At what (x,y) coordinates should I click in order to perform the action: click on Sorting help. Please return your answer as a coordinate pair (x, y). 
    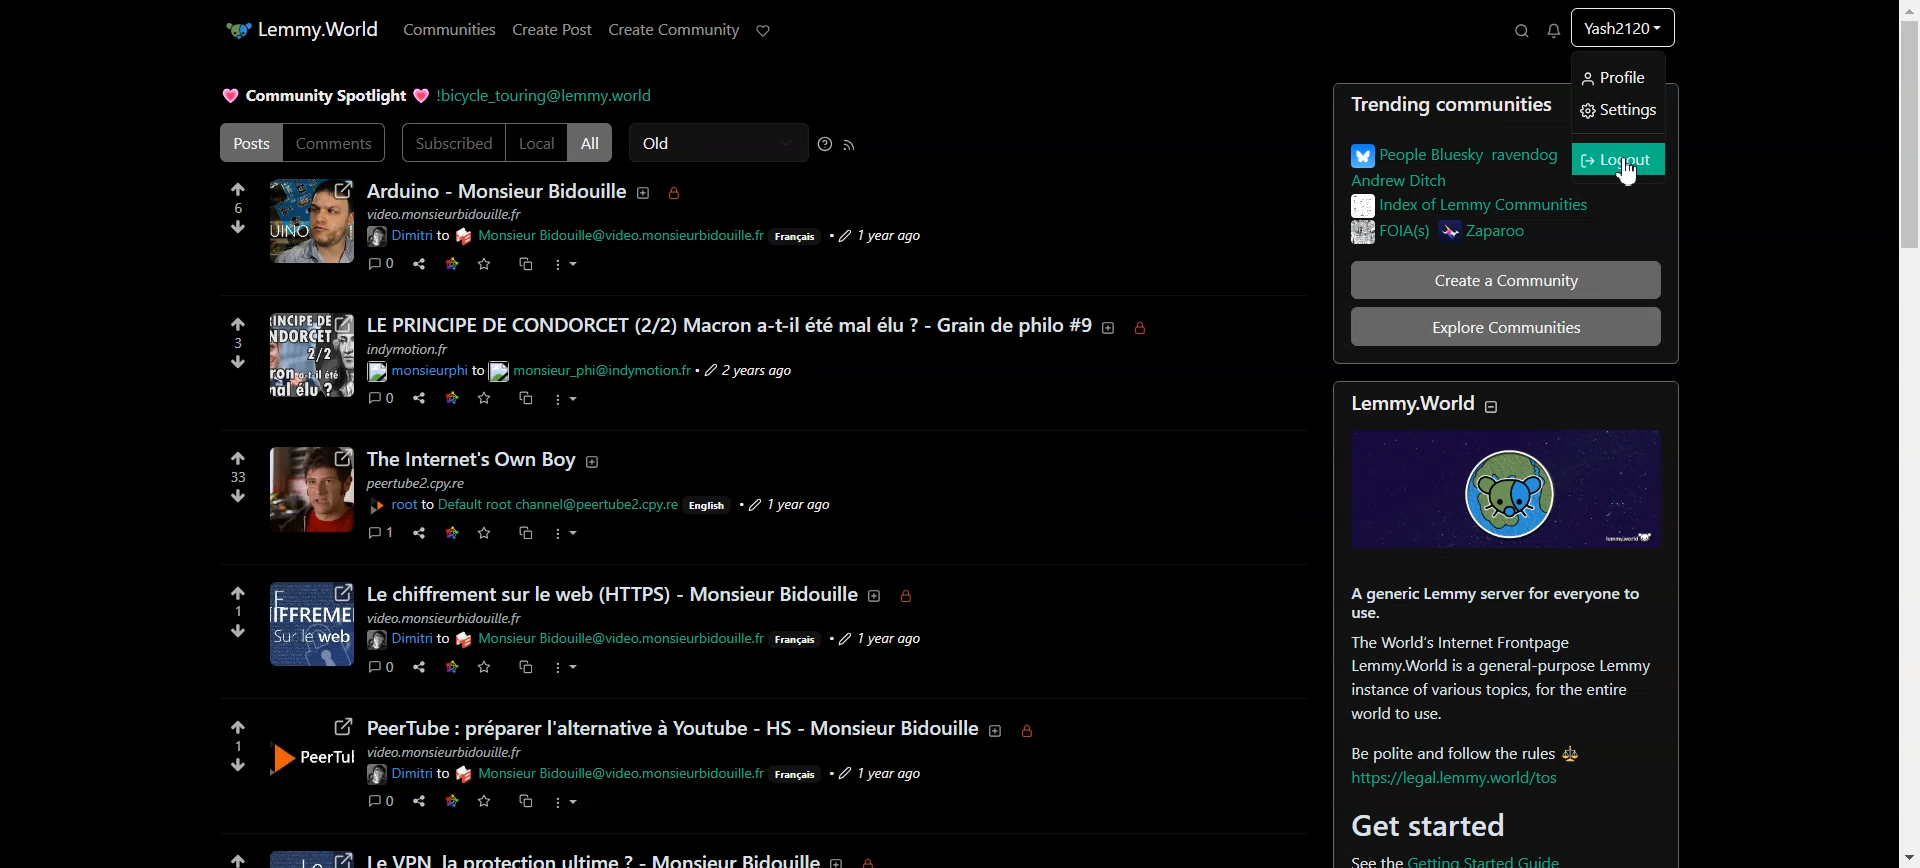
    Looking at the image, I should click on (826, 144).